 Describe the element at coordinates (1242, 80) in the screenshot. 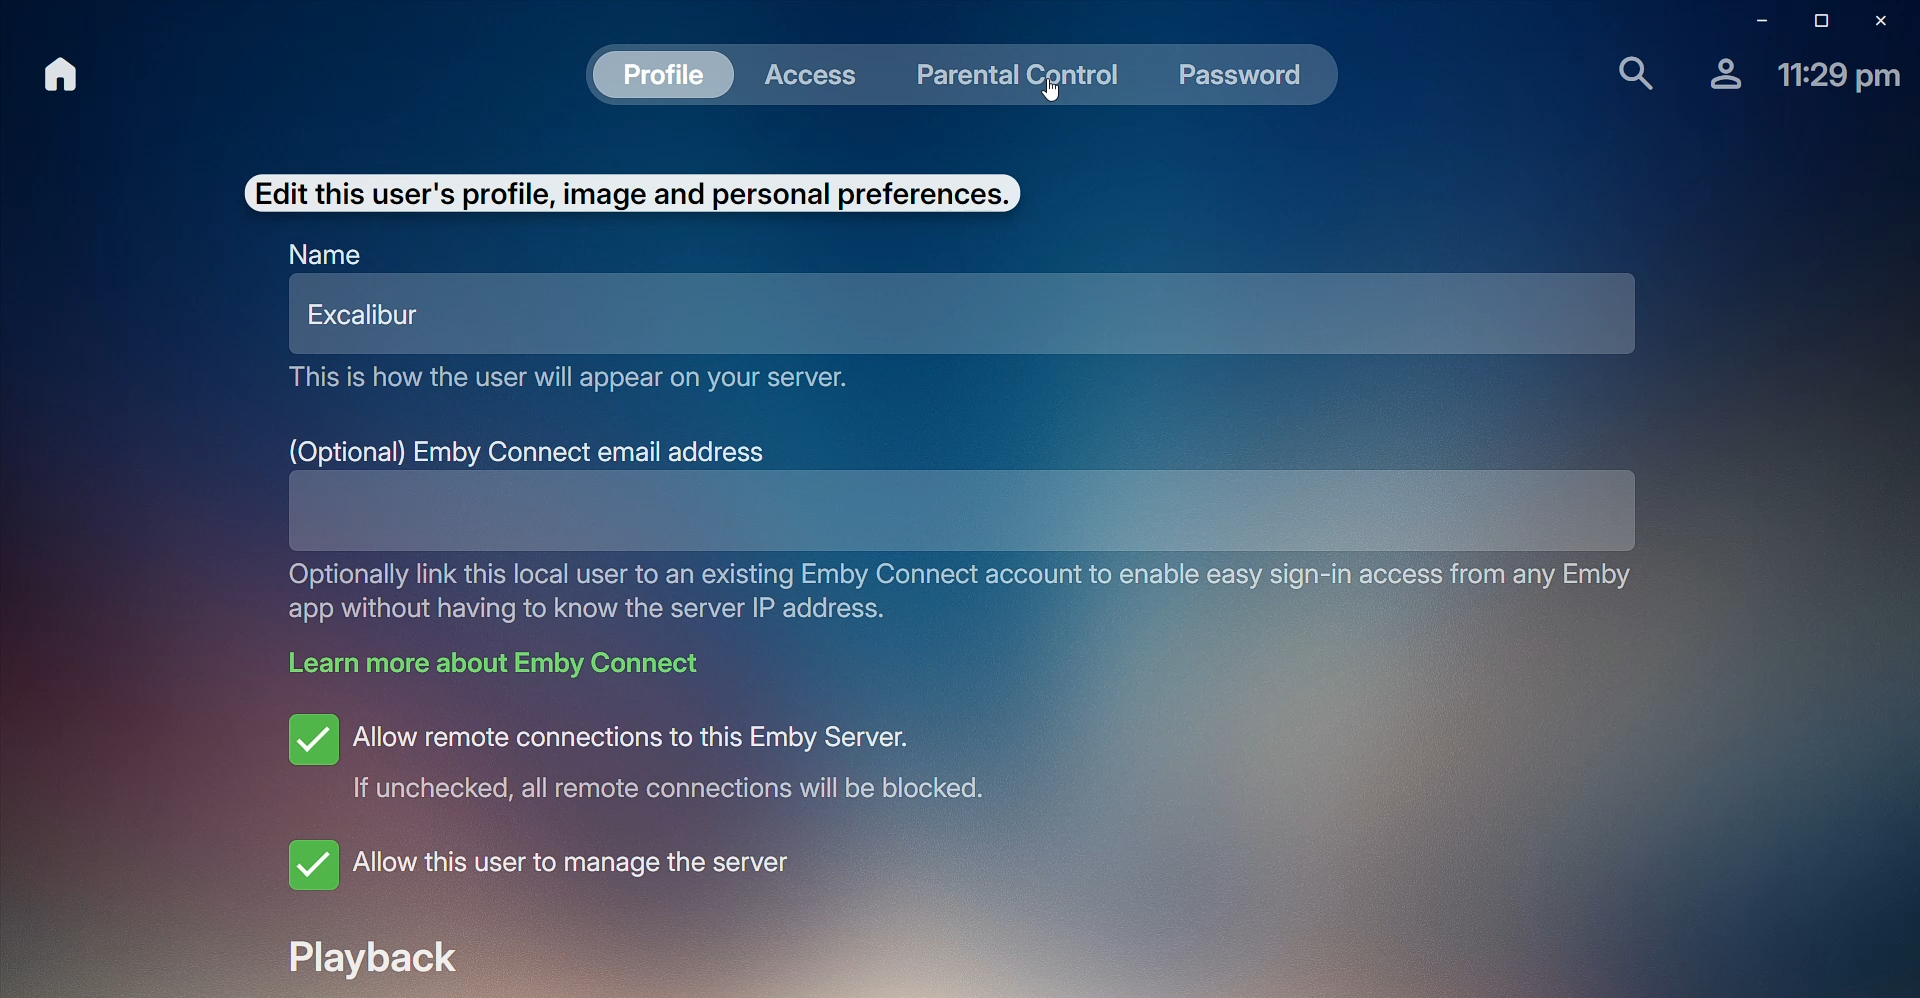

I see `Password` at that location.